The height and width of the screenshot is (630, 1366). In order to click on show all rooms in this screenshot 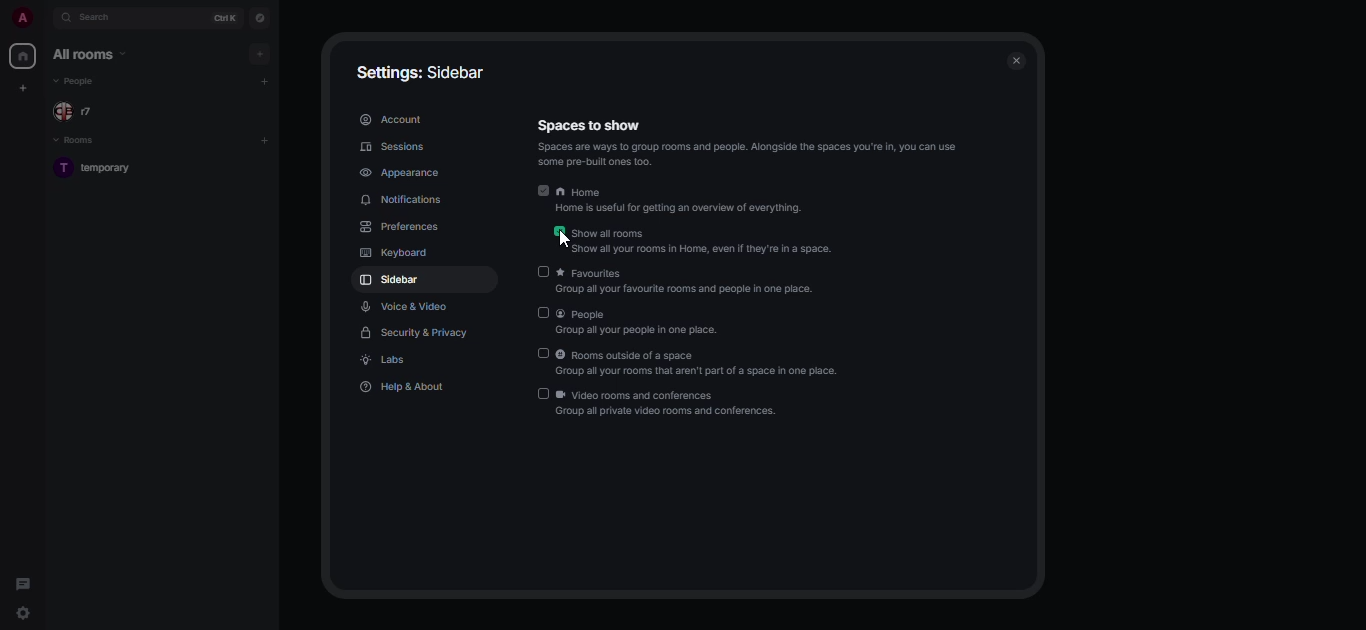, I will do `click(703, 241)`.